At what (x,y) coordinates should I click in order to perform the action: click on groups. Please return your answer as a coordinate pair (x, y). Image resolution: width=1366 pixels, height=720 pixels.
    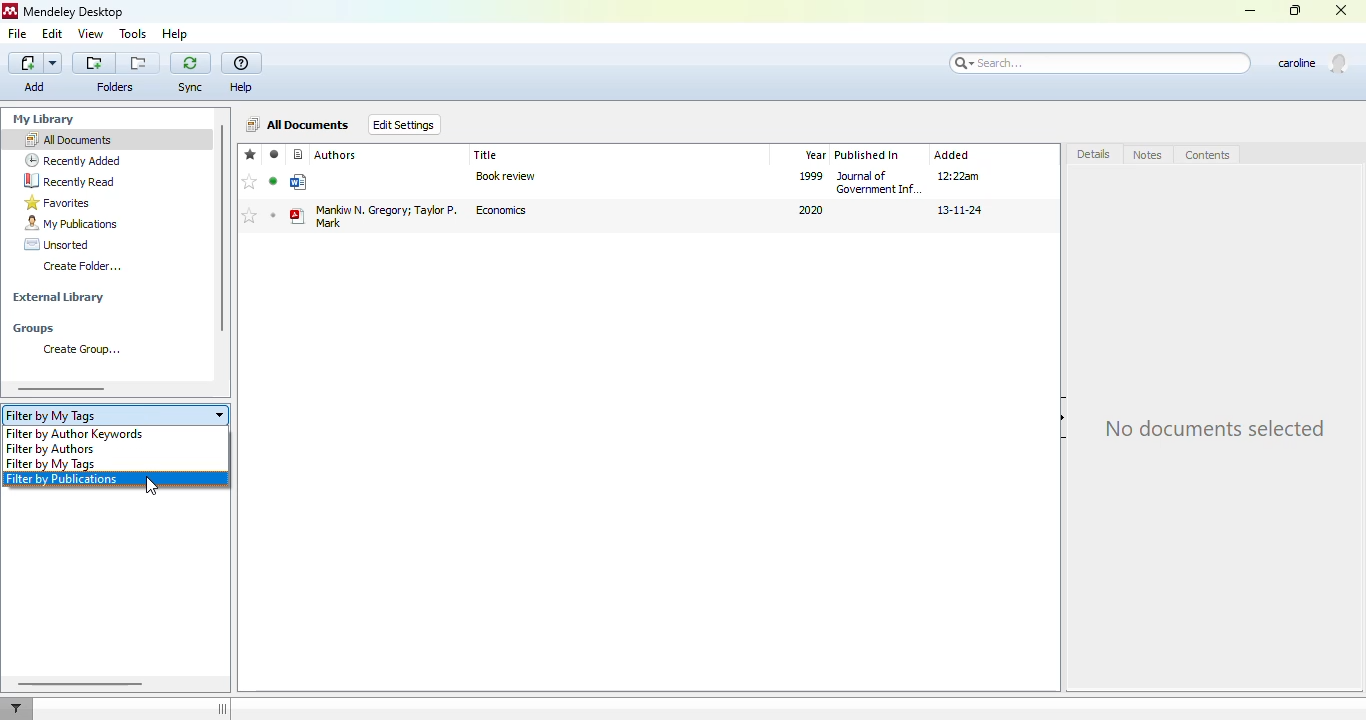
    Looking at the image, I should click on (33, 329).